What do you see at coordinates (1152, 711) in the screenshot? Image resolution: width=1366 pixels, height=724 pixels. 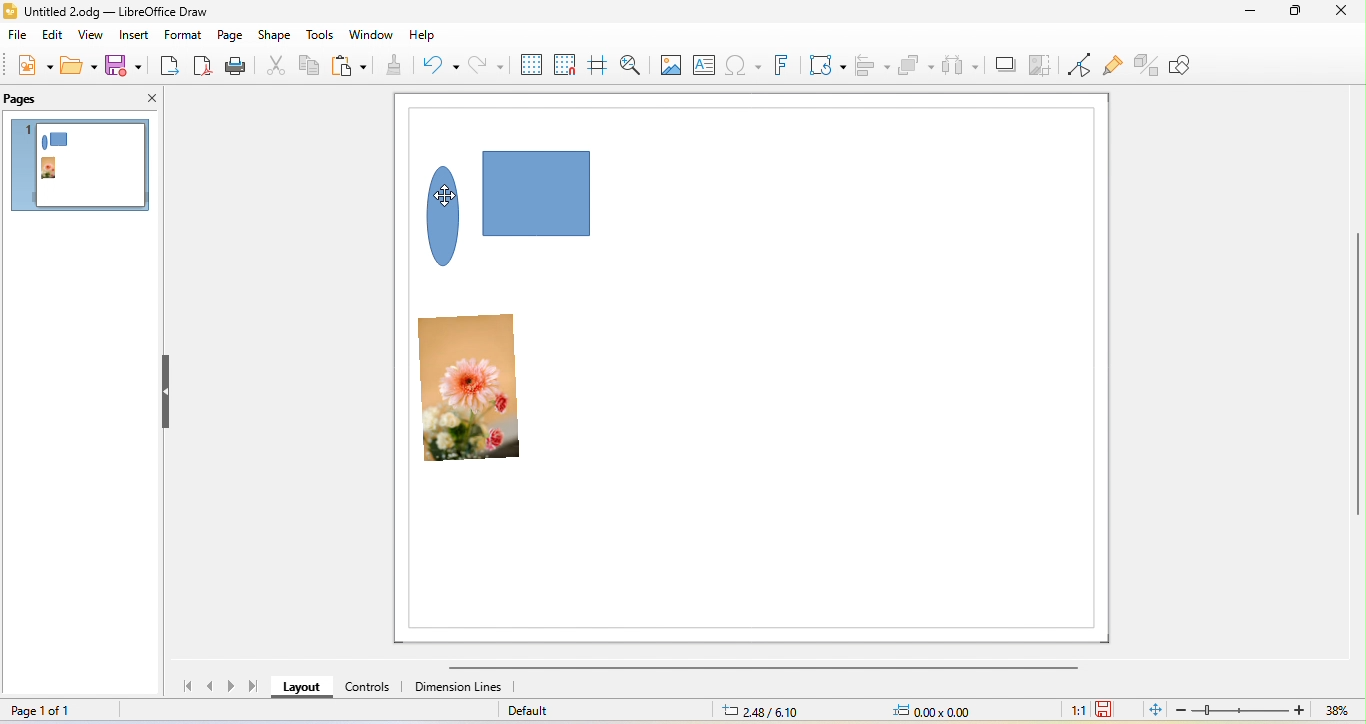 I see `fit page to current window` at bounding box center [1152, 711].